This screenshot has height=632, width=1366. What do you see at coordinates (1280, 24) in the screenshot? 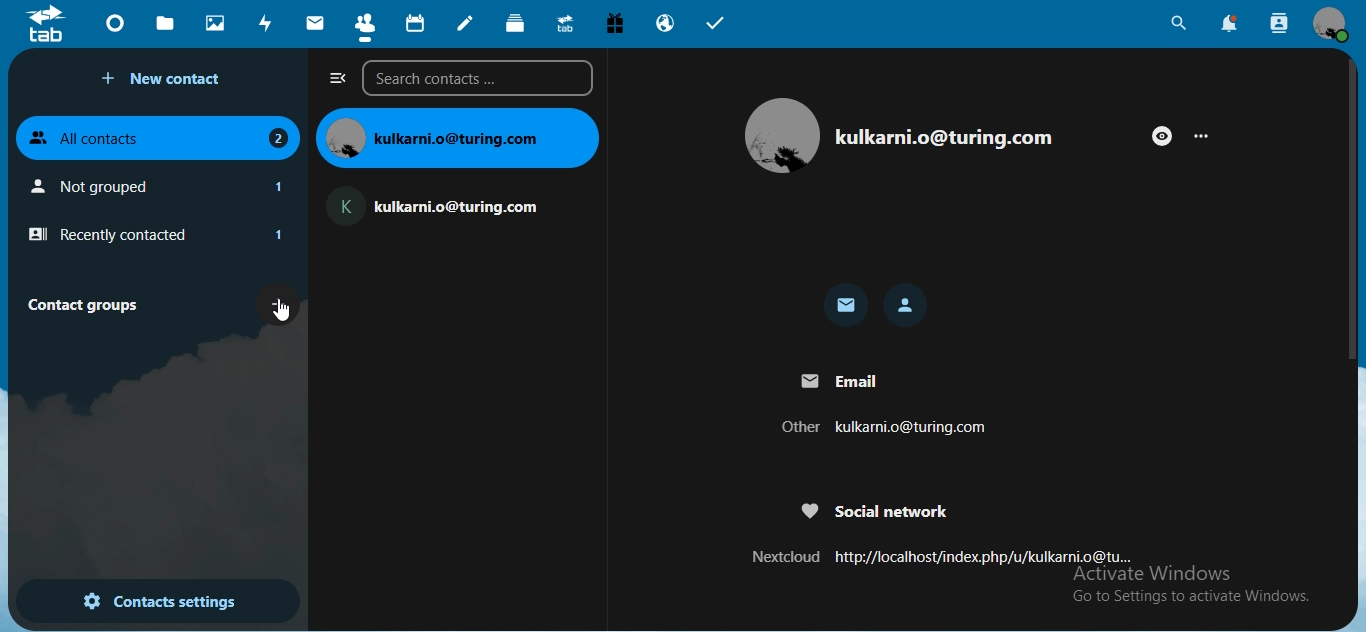
I see `search contact` at bounding box center [1280, 24].